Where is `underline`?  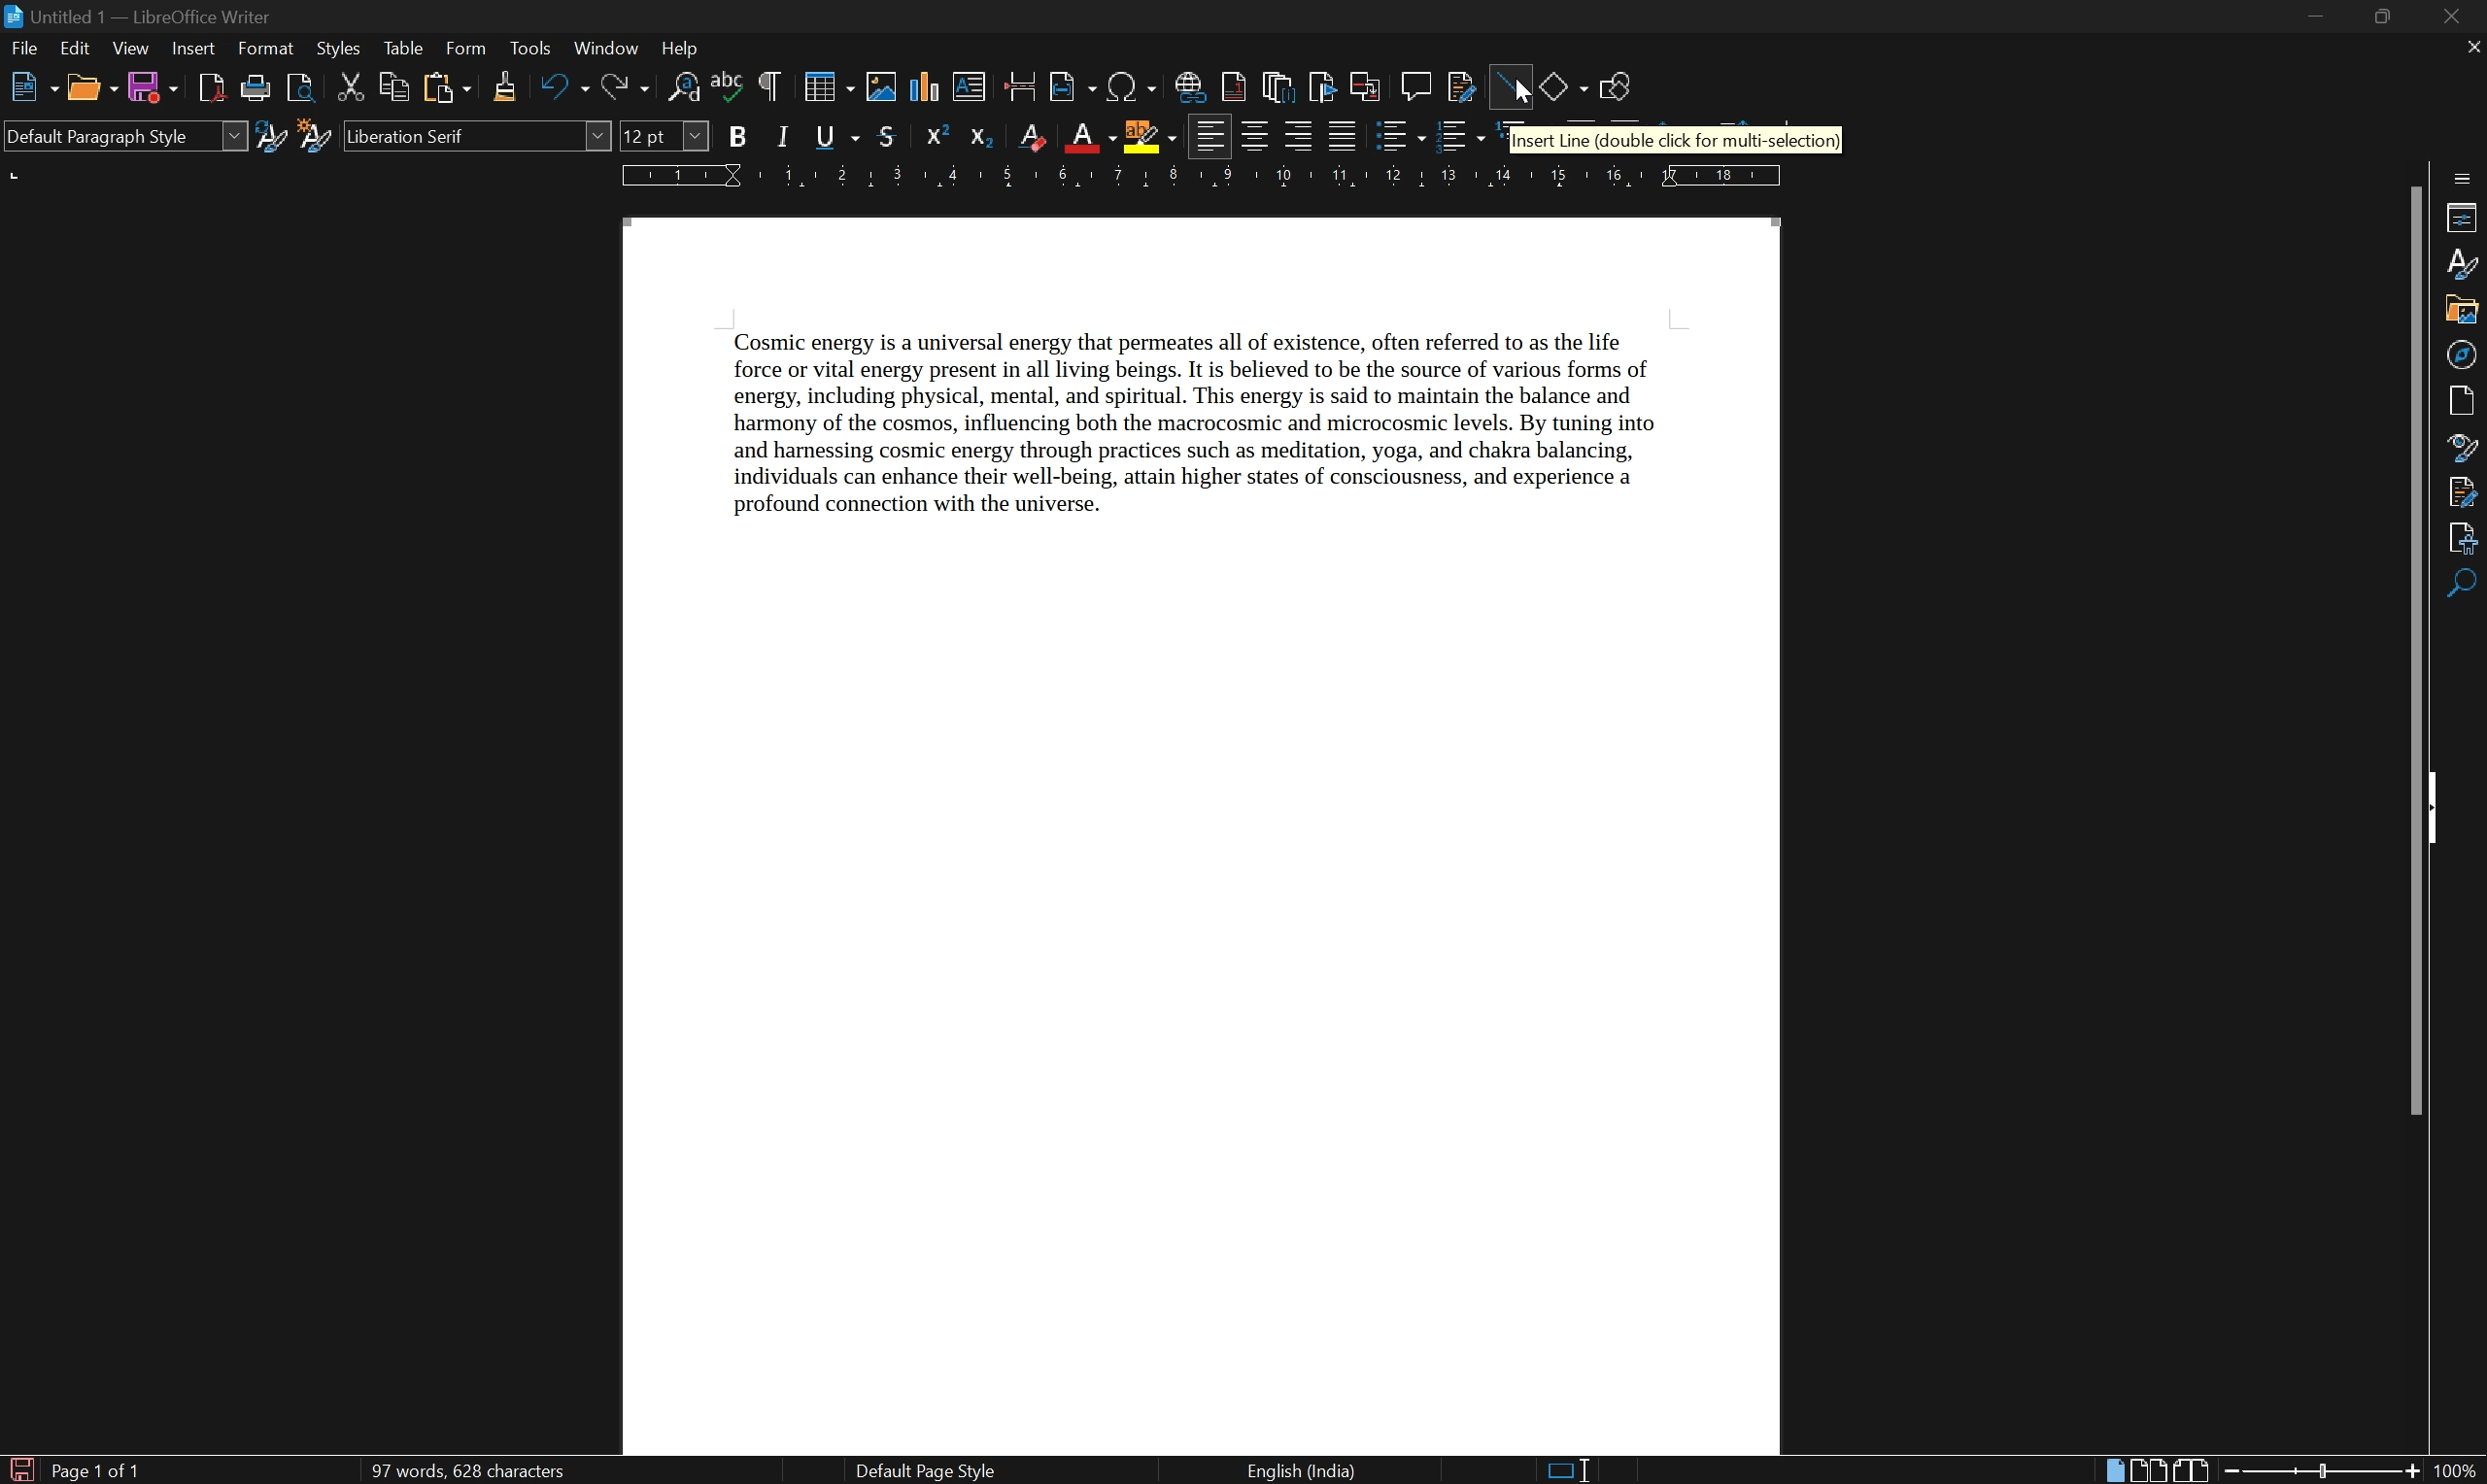
underline is located at coordinates (840, 135).